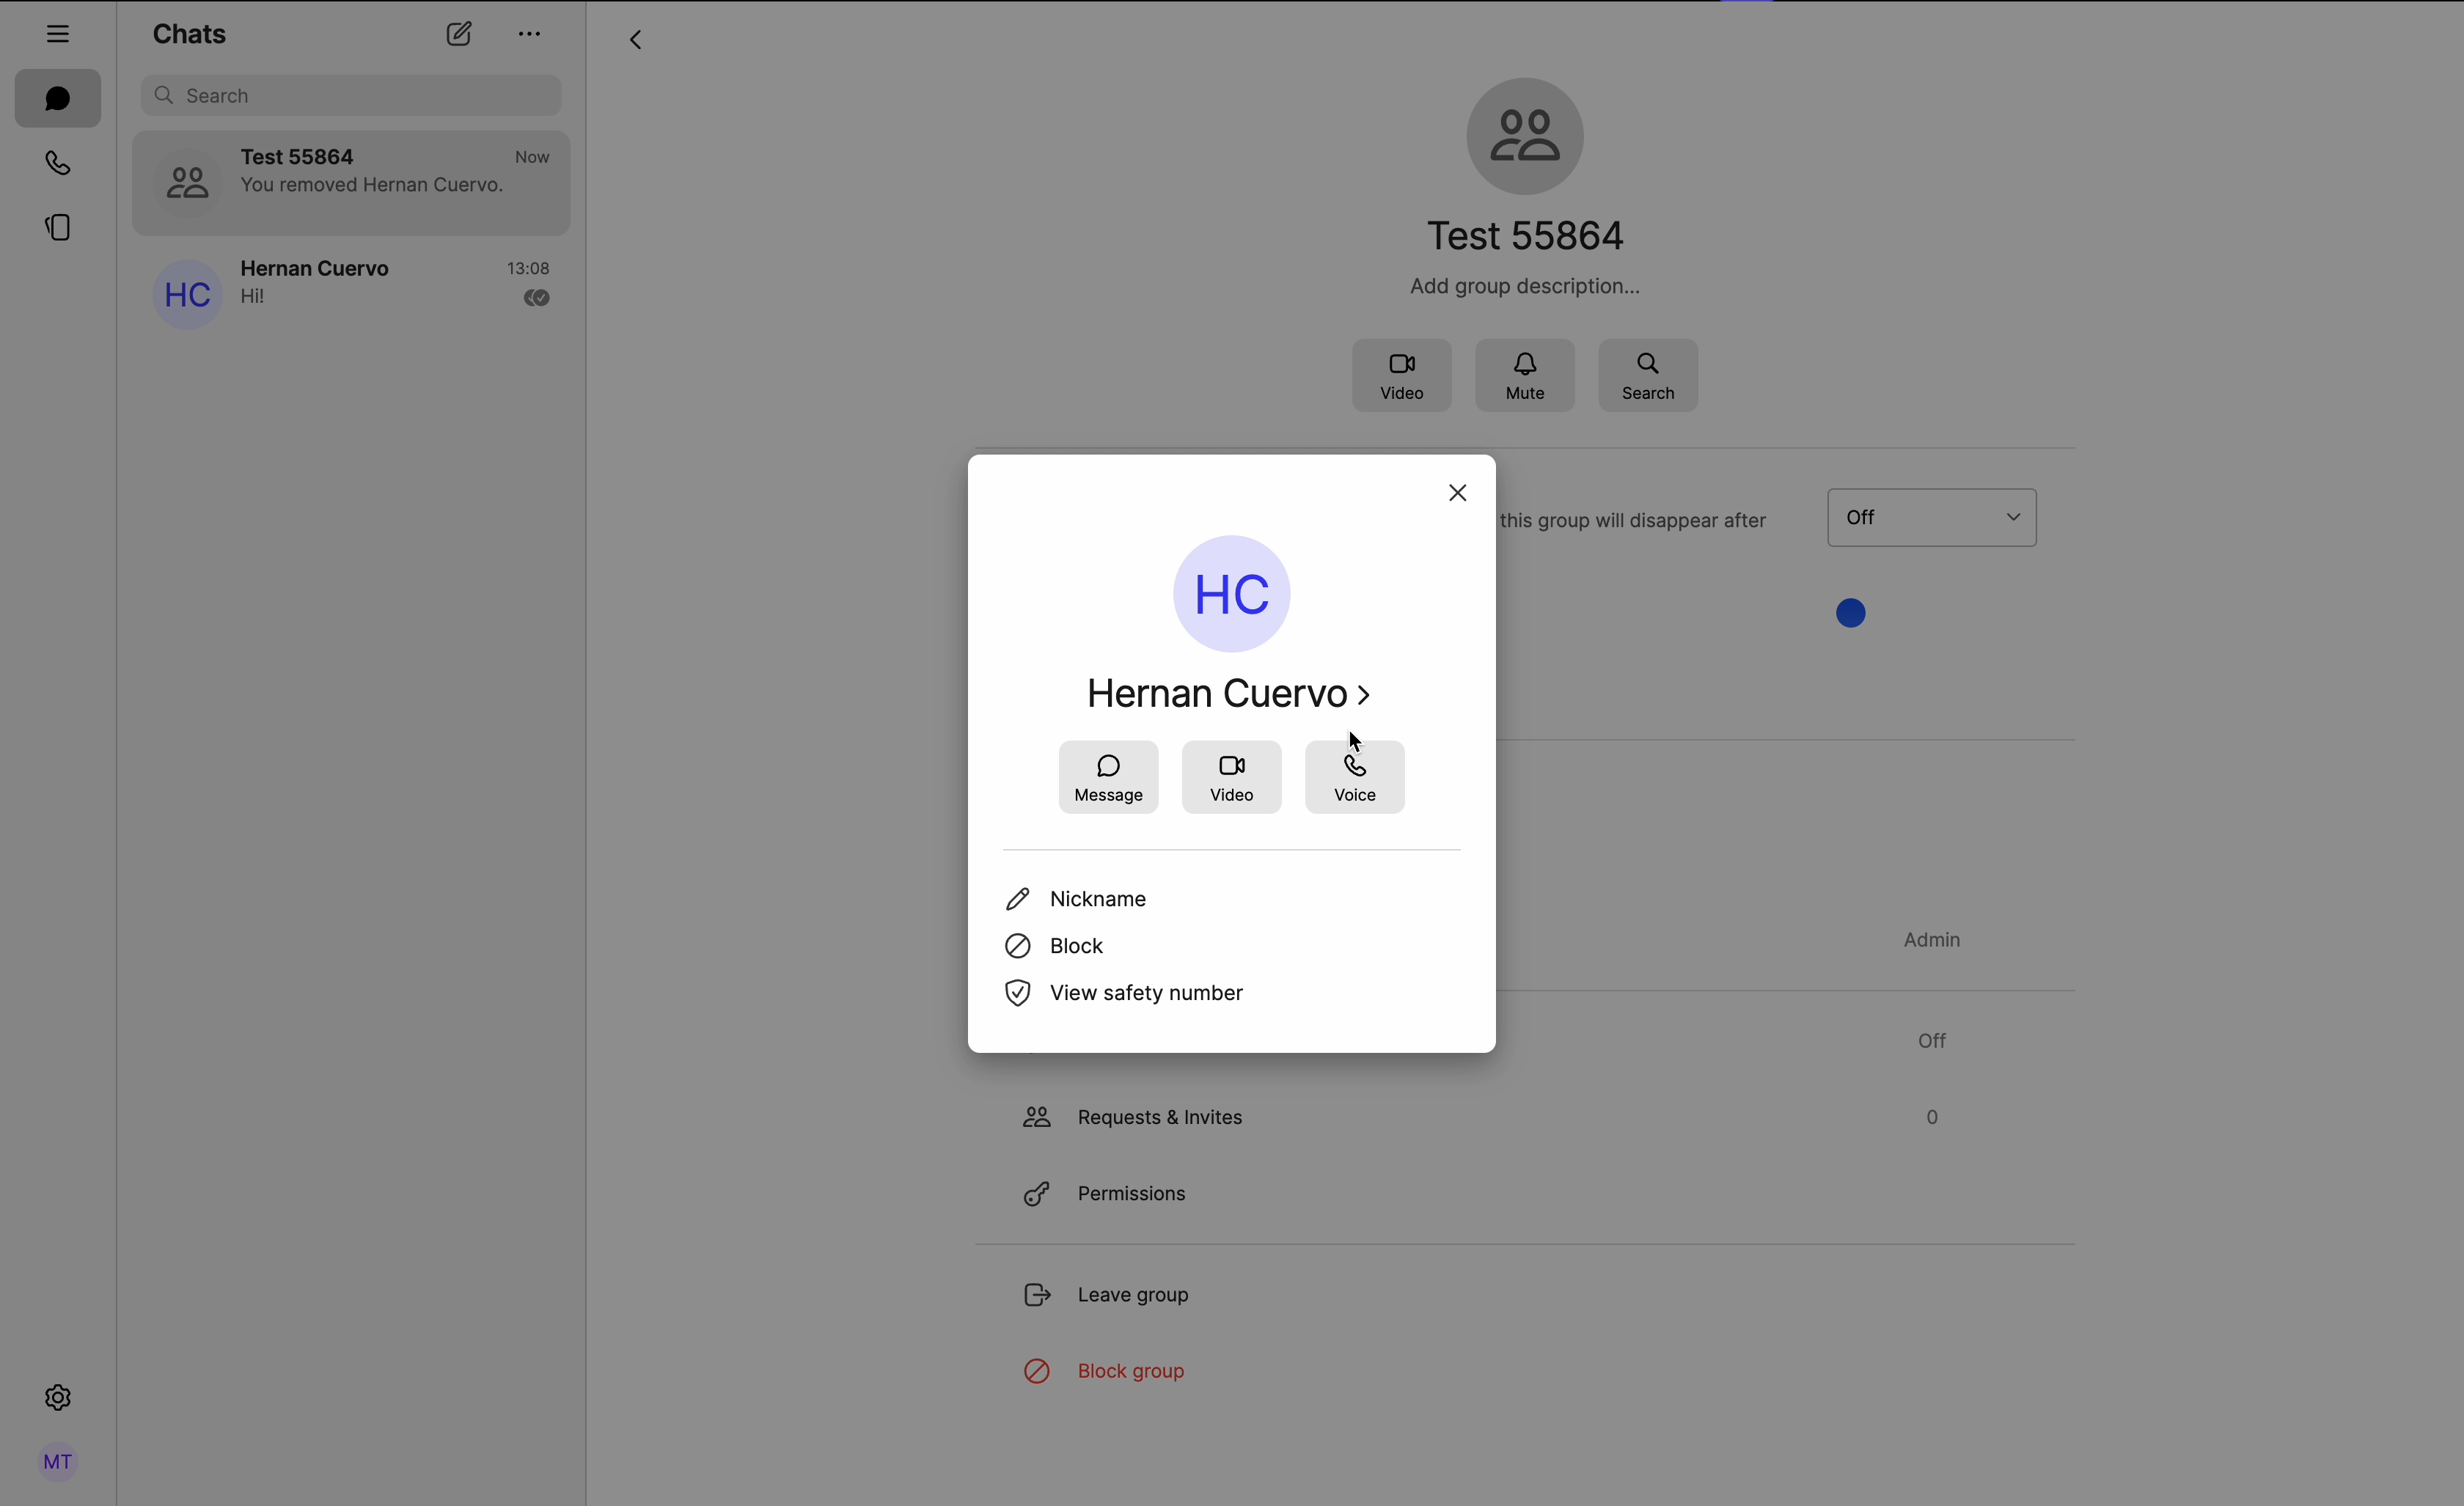  Describe the element at coordinates (59, 28) in the screenshot. I see `hide tabs` at that location.